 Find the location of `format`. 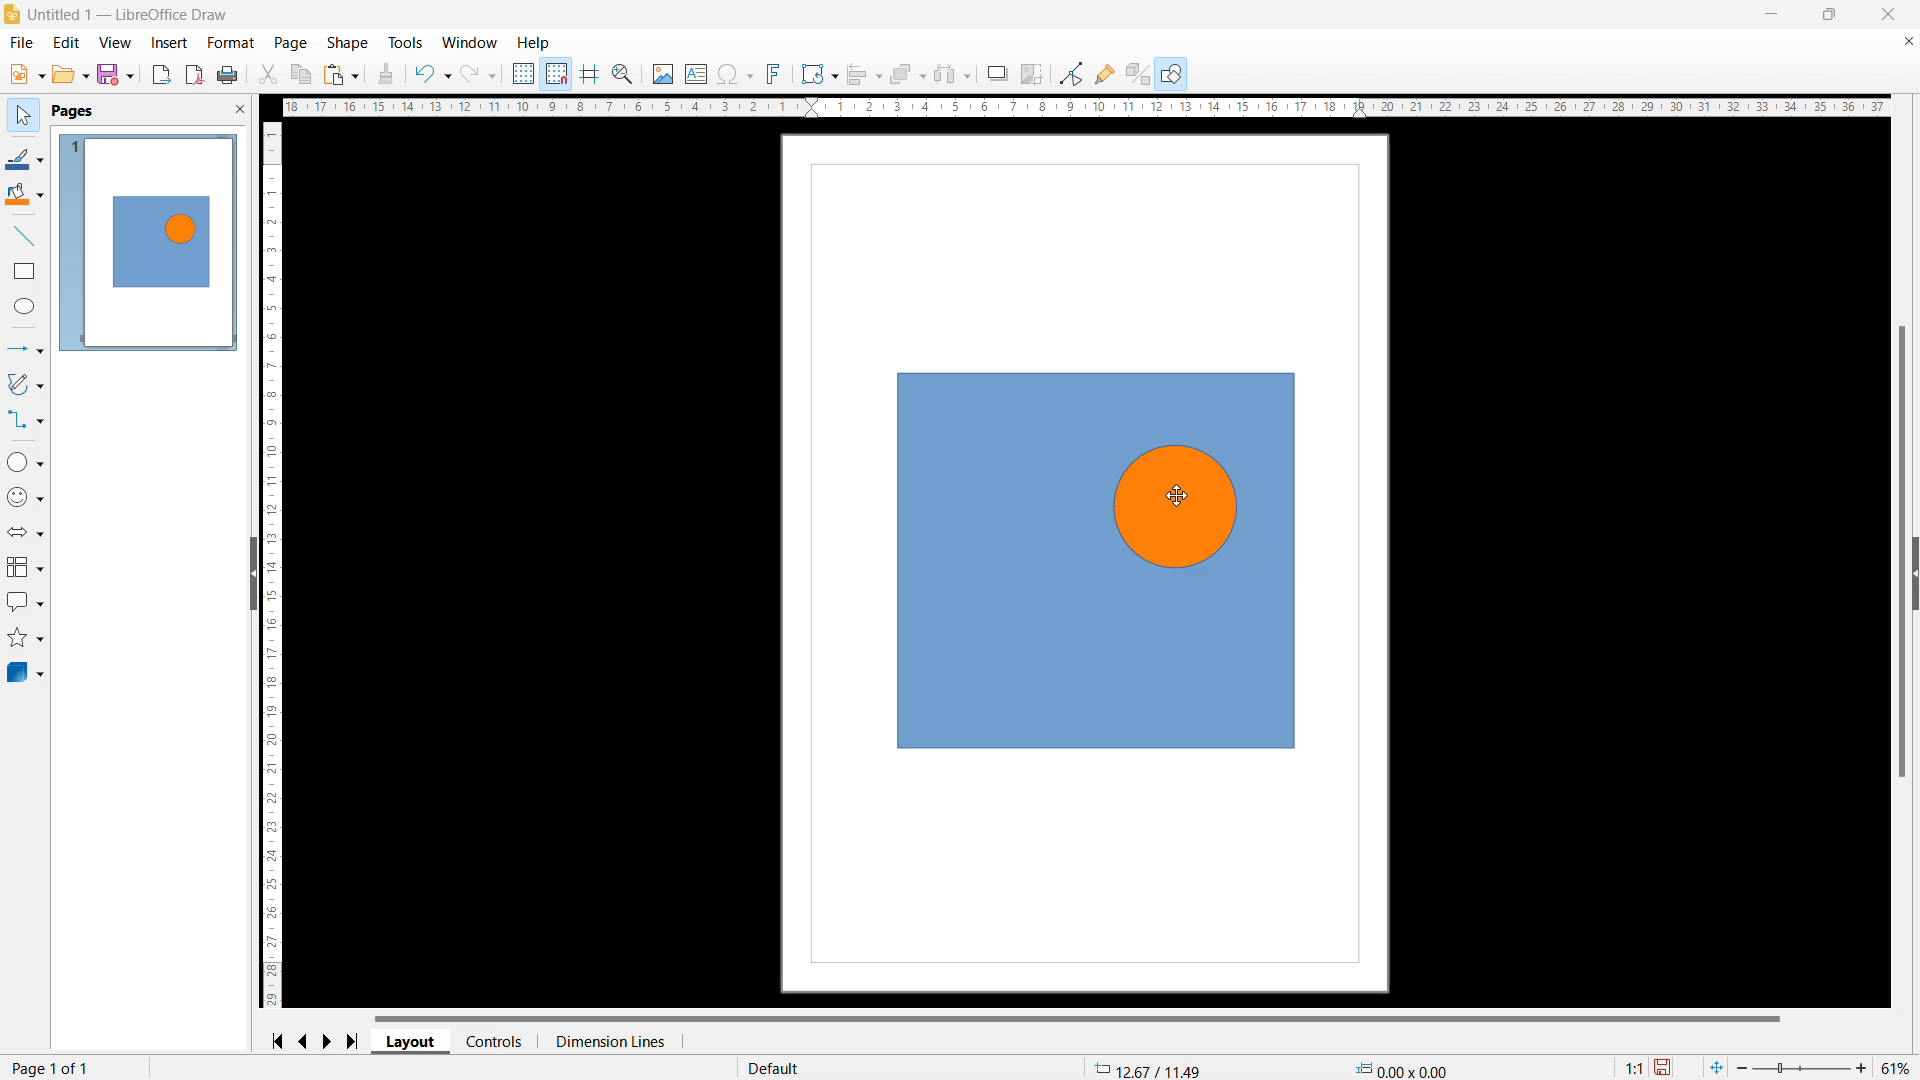

format is located at coordinates (231, 43).